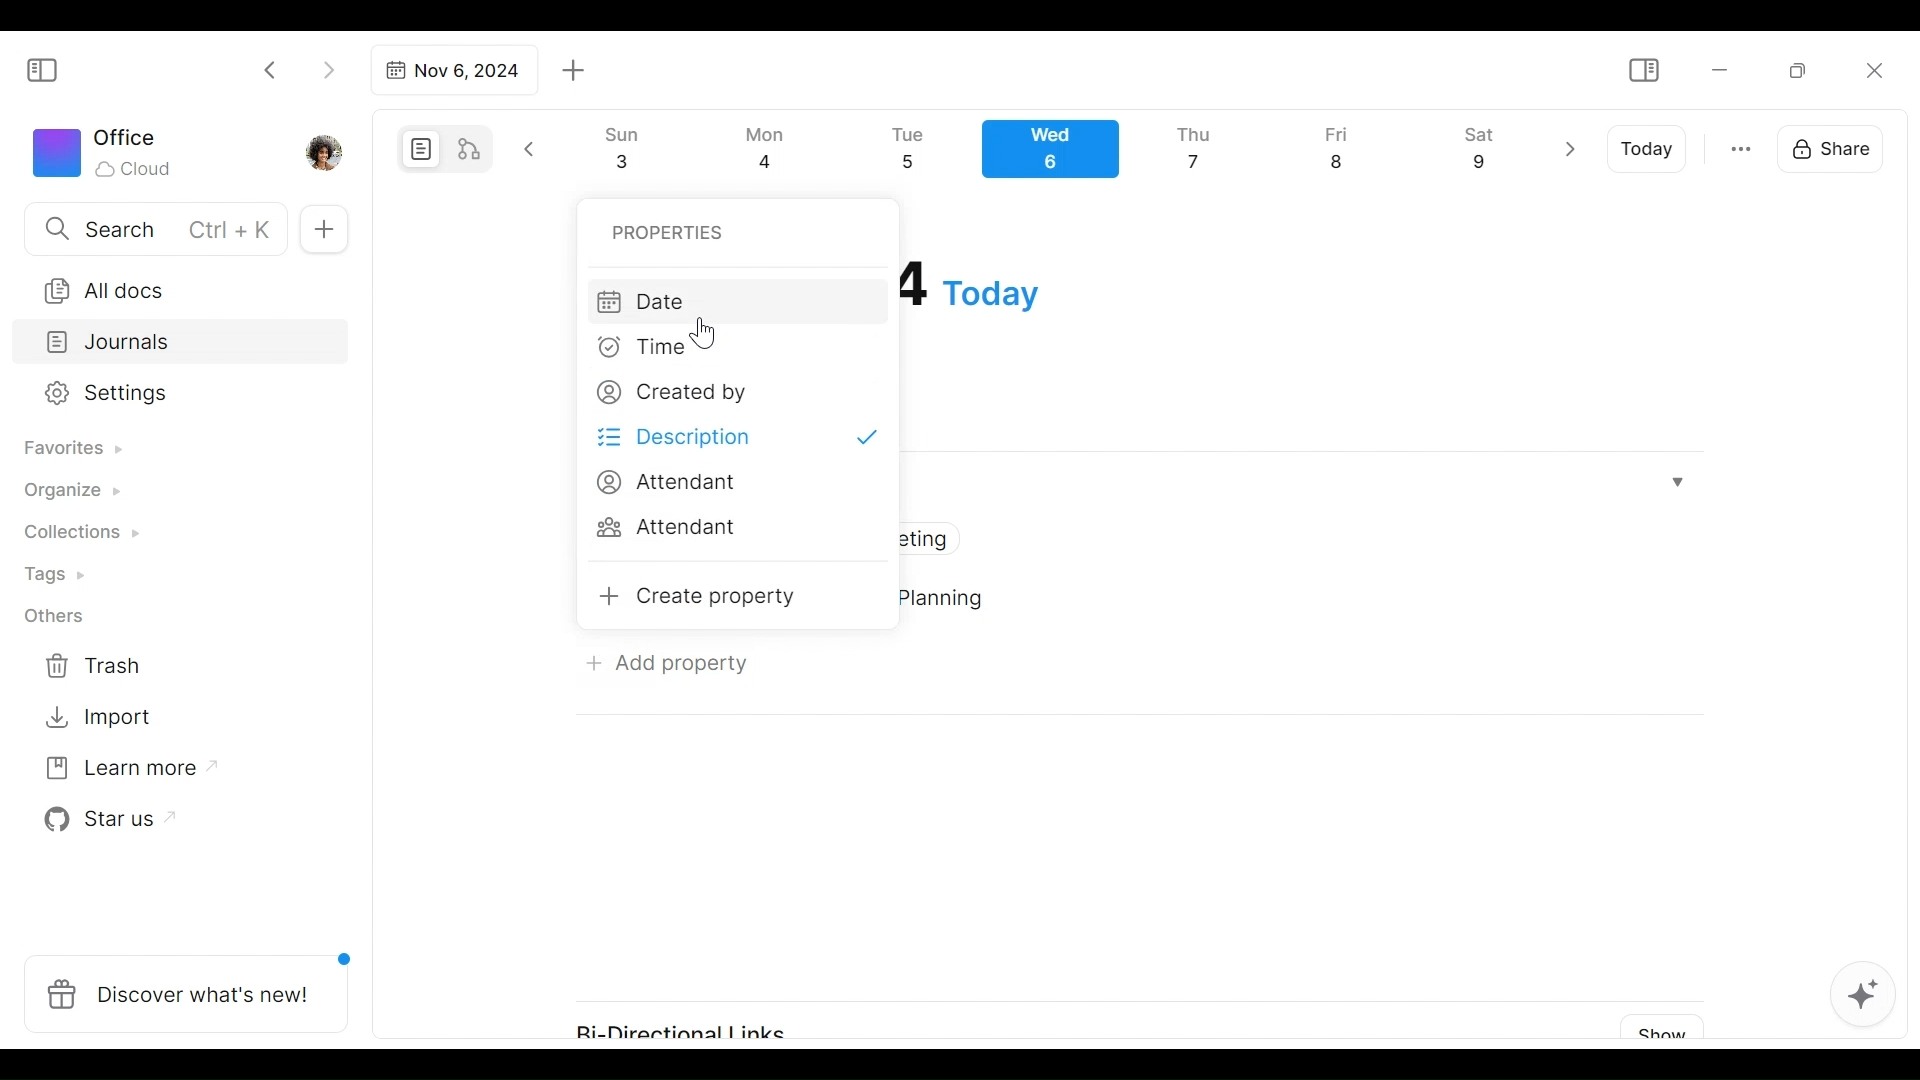 The height and width of the screenshot is (1080, 1920). I want to click on Add new , so click(322, 230).